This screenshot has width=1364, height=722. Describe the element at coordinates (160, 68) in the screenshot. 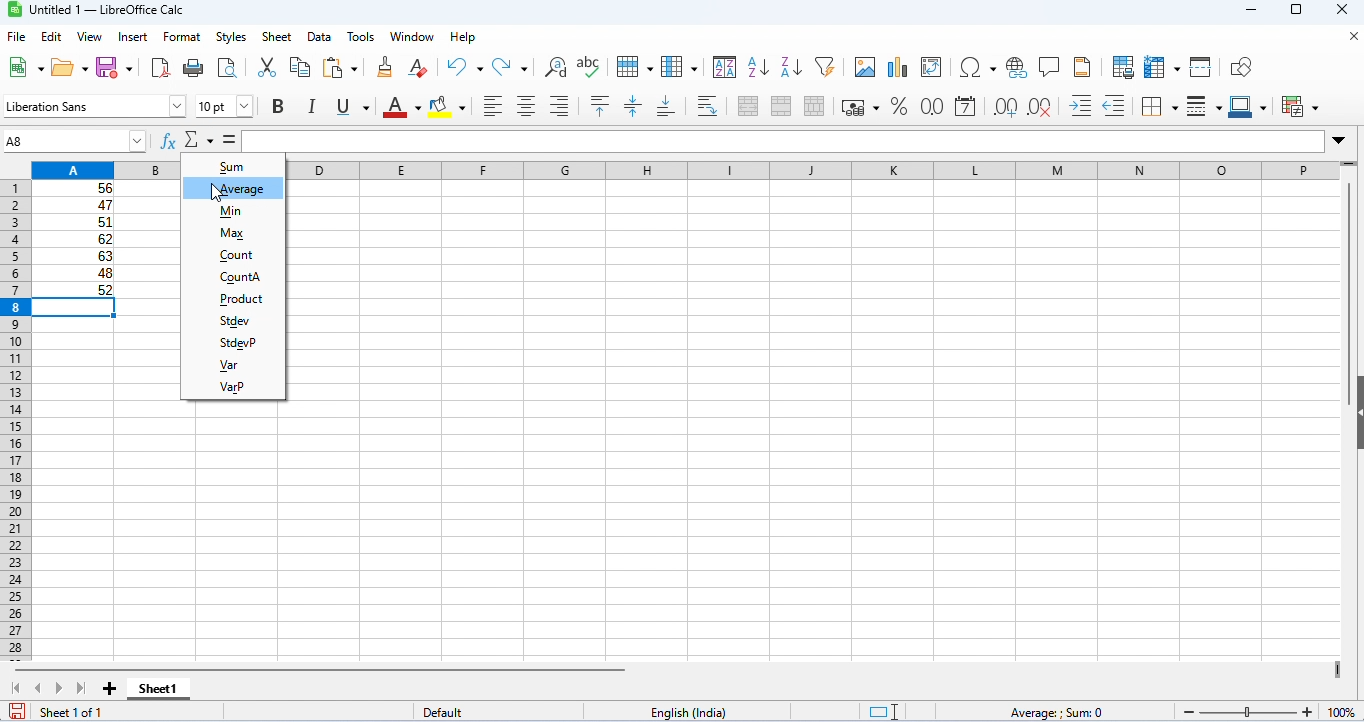

I see `export as pdf` at that location.